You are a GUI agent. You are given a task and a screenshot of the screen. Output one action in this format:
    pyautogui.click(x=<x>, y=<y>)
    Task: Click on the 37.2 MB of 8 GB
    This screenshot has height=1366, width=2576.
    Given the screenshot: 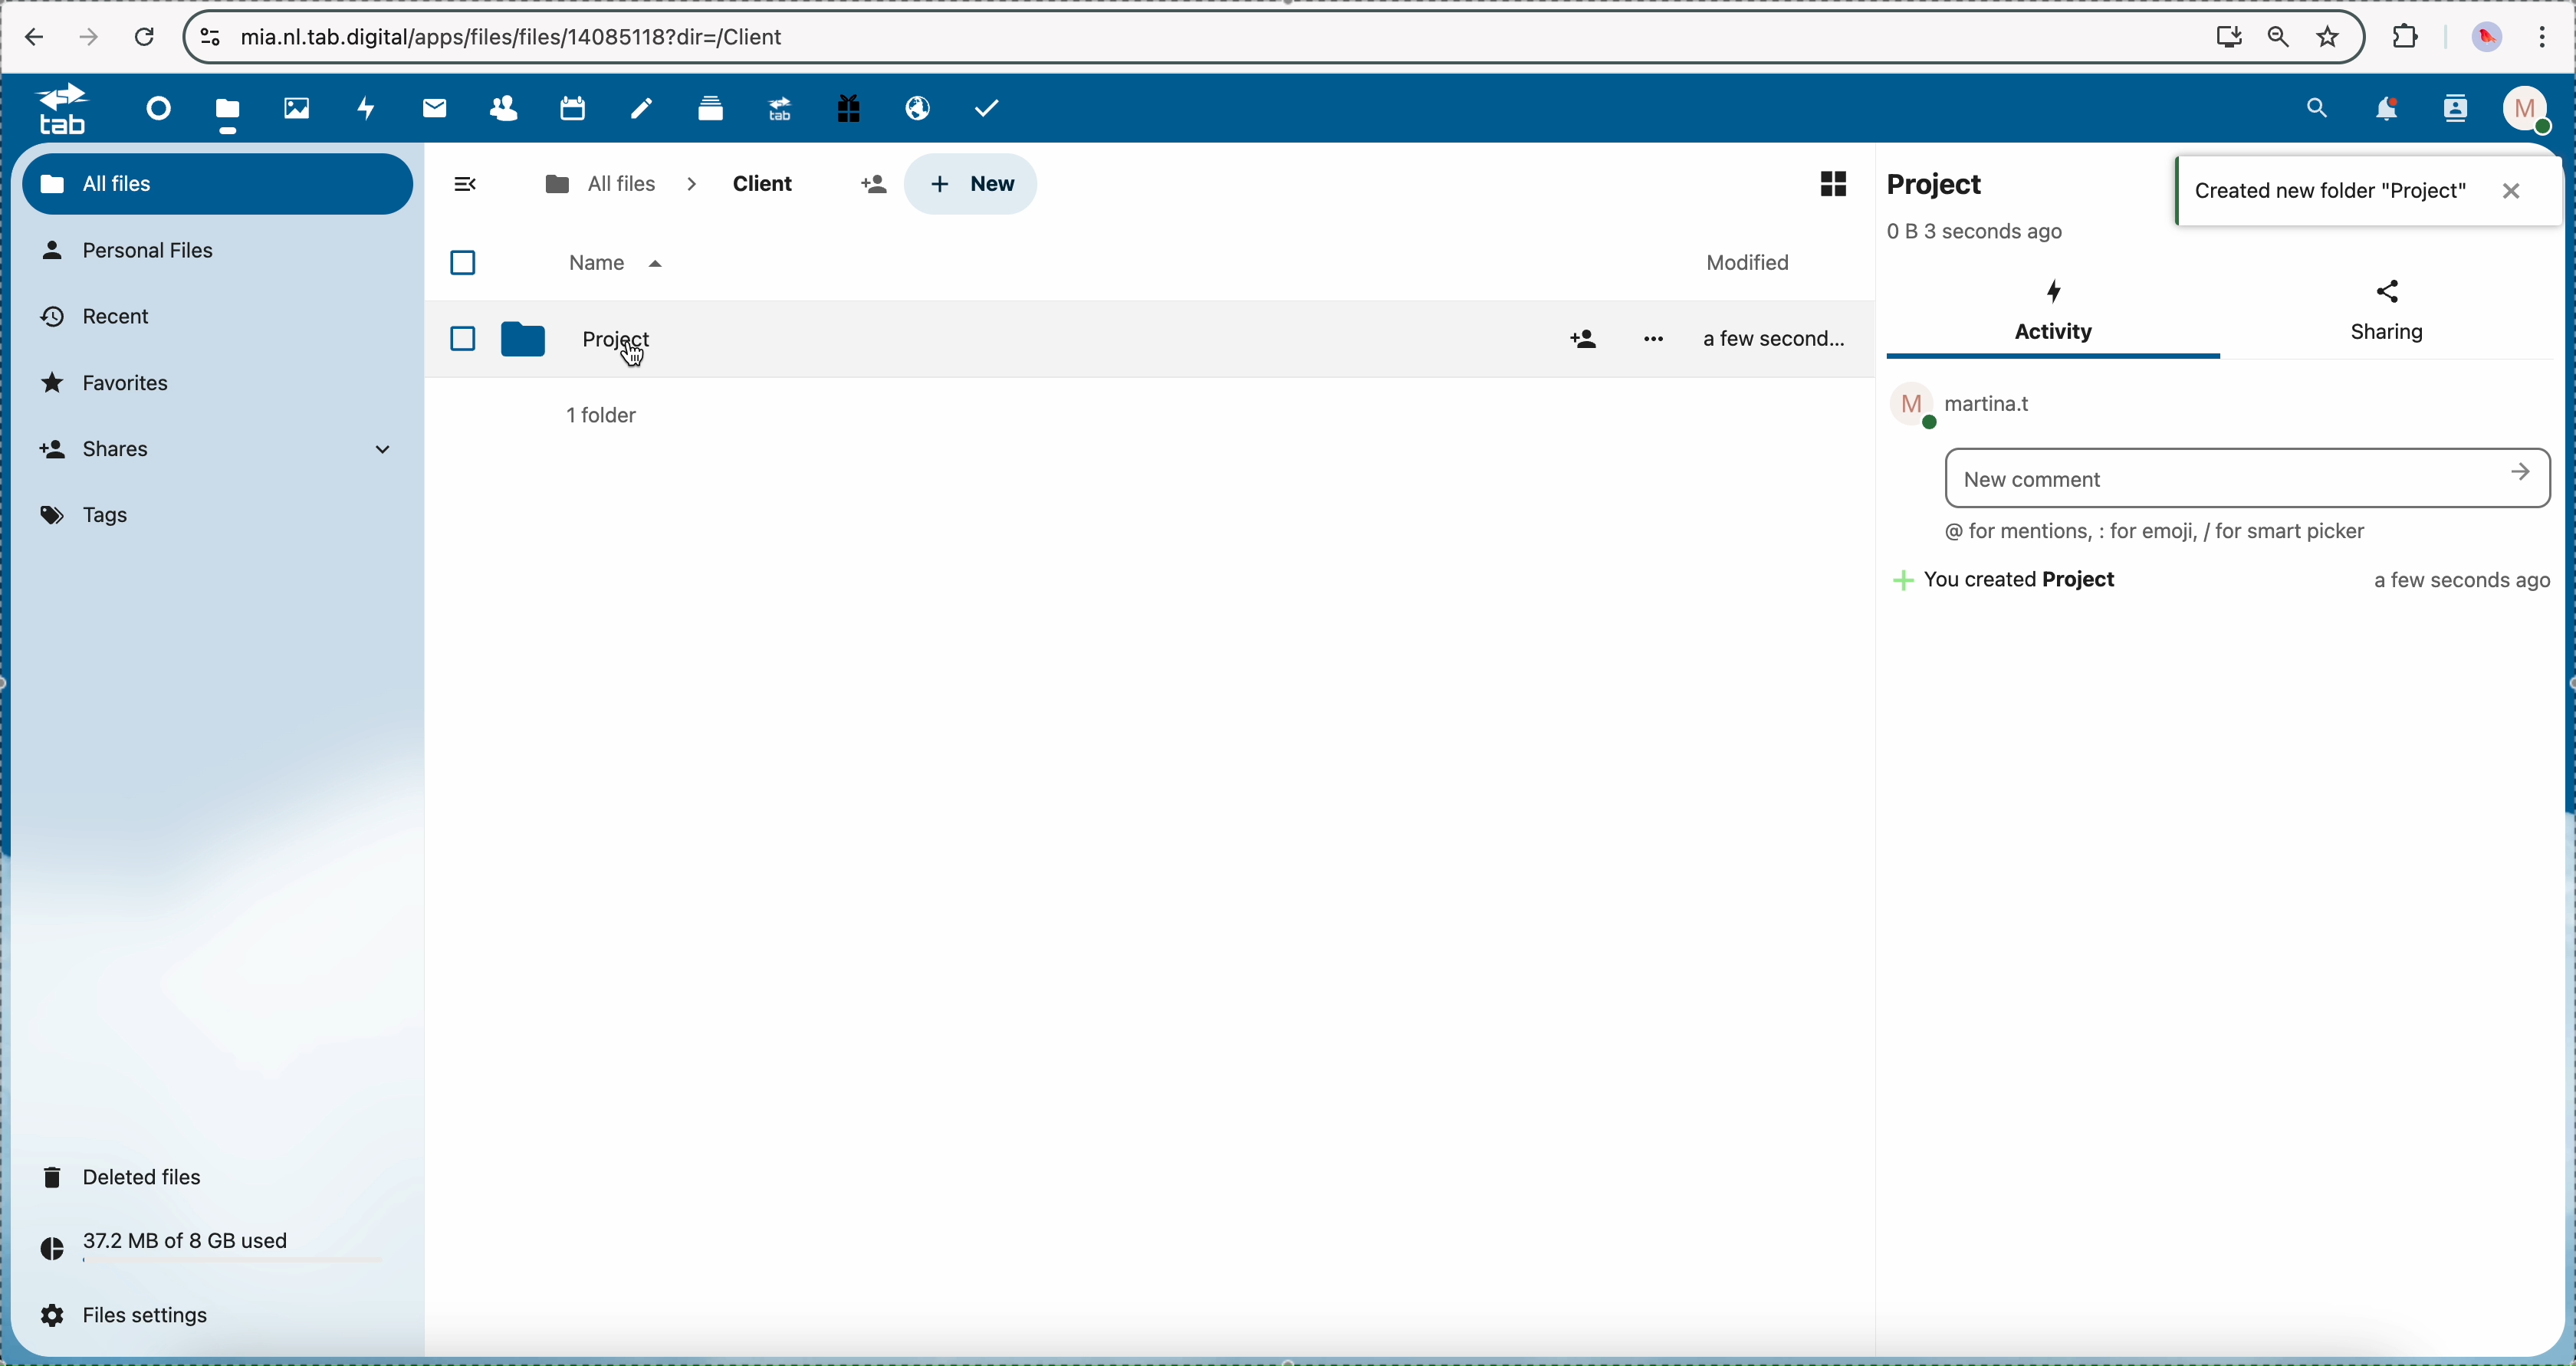 What is the action you would take?
    pyautogui.click(x=158, y=1252)
    